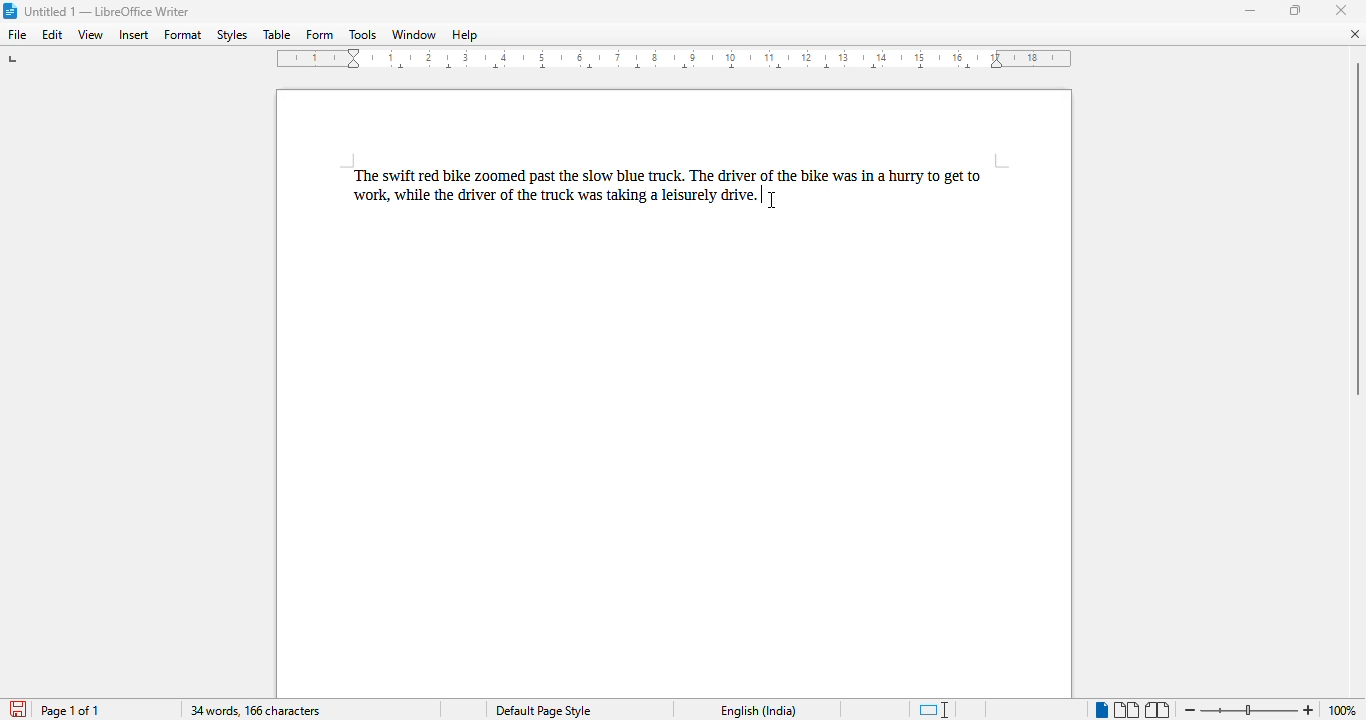 The width and height of the screenshot is (1366, 720). I want to click on format, so click(184, 34).